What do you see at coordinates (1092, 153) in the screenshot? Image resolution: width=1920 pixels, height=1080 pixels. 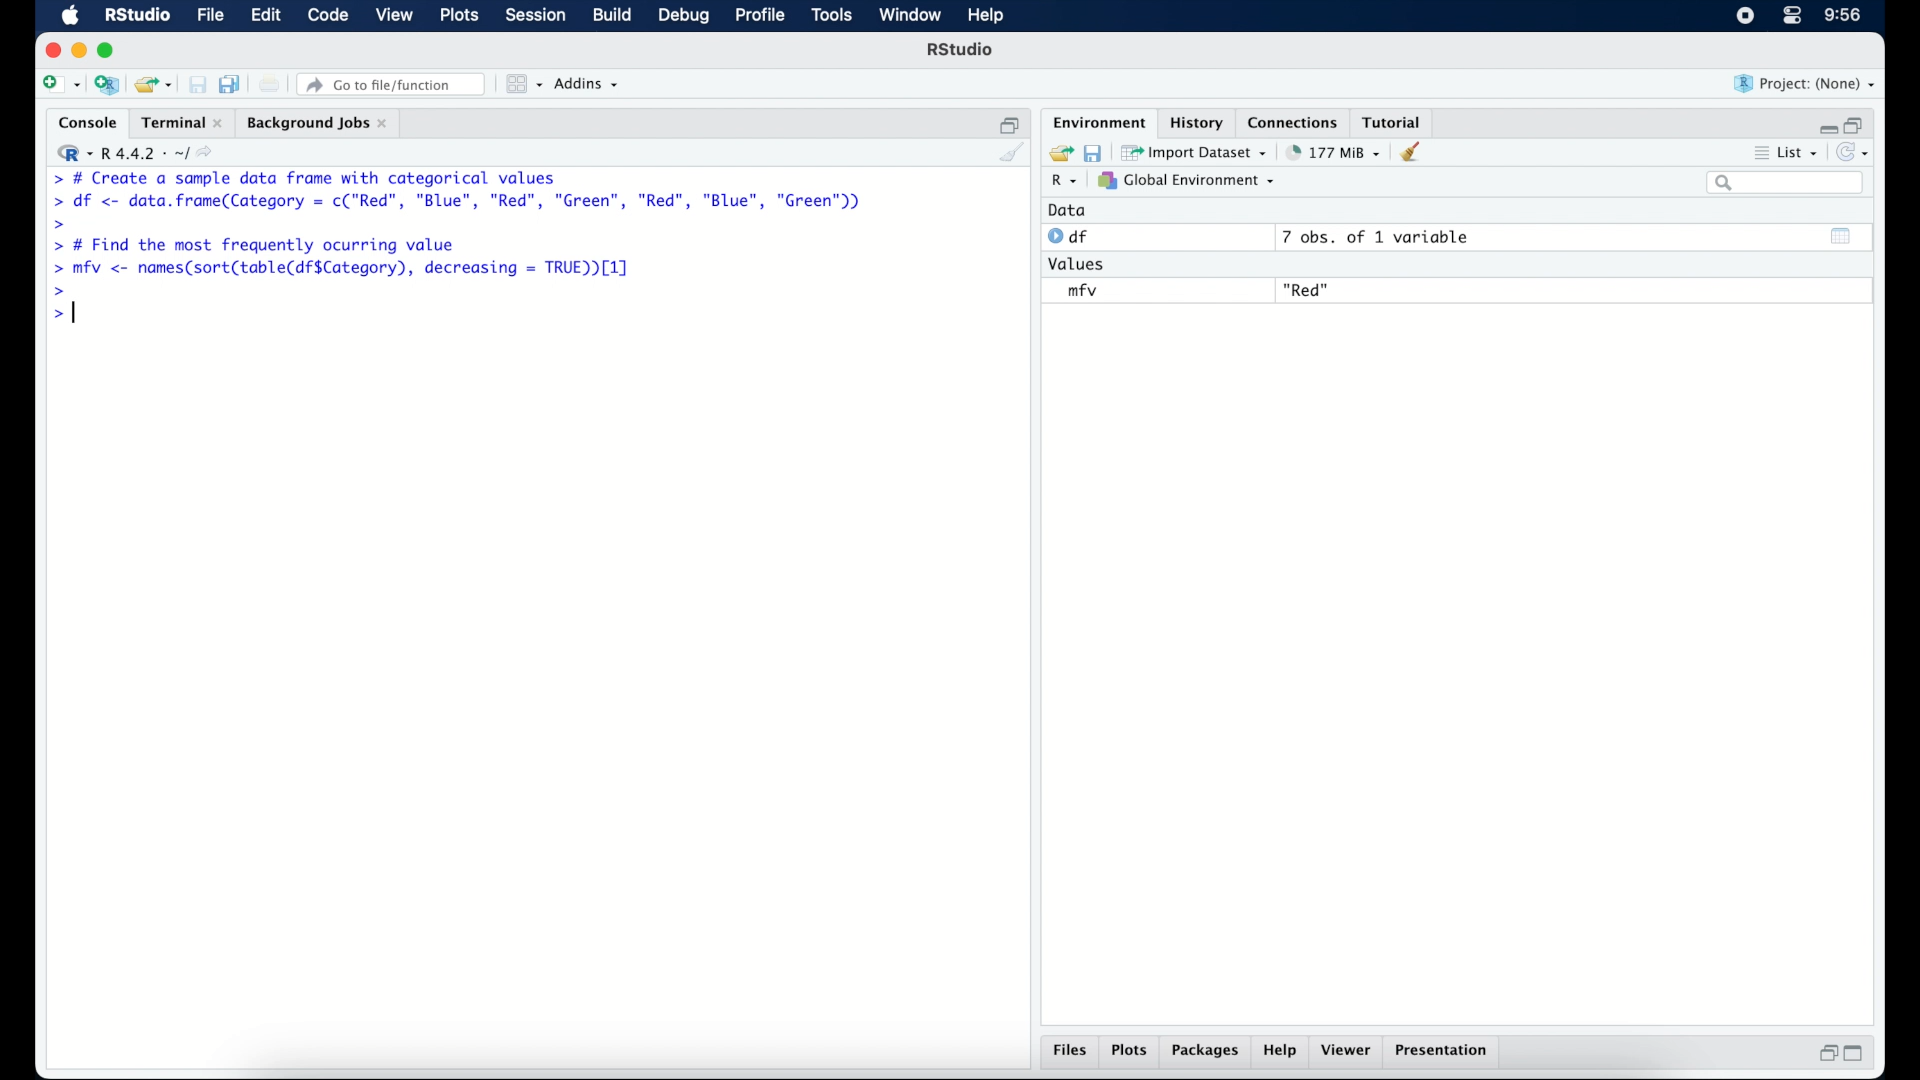 I see `save` at bounding box center [1092, 153].